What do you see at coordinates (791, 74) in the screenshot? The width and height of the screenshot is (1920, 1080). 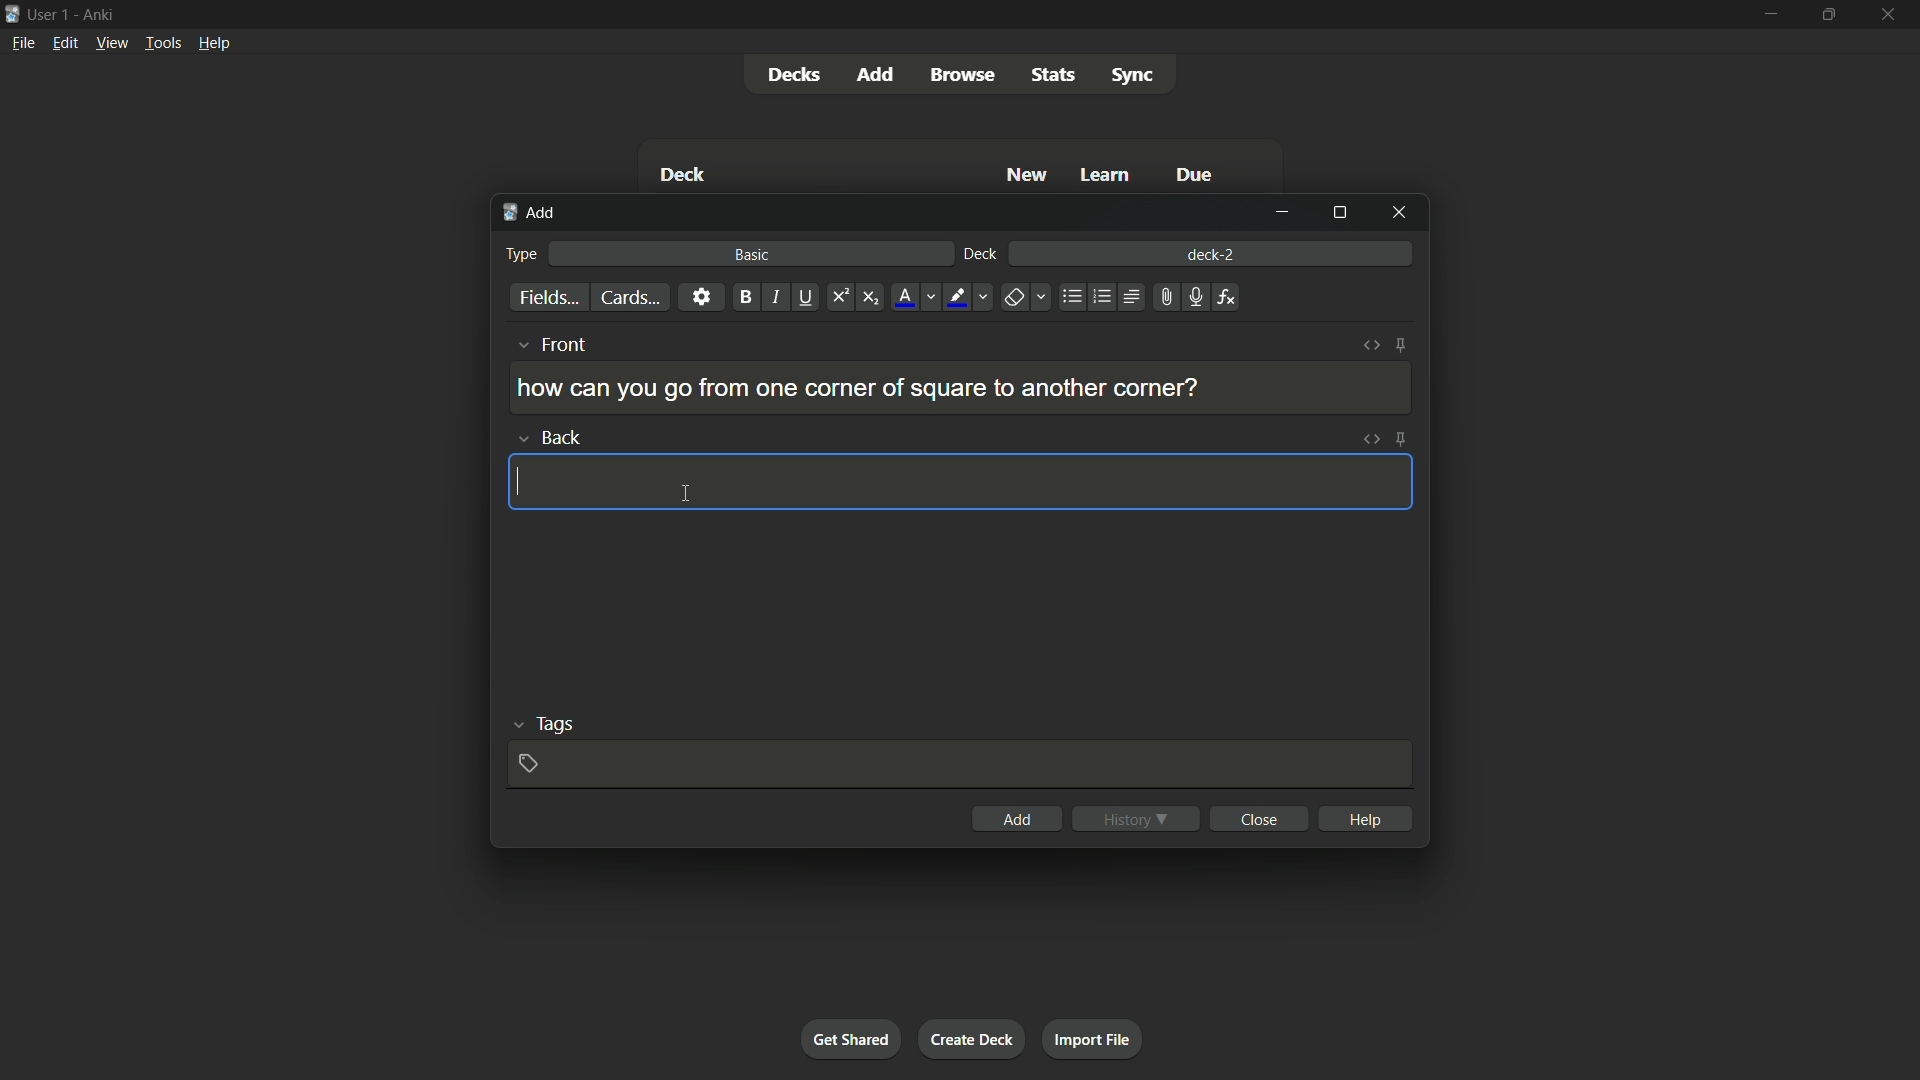 I see `decks` at bounding box center [791, 74].